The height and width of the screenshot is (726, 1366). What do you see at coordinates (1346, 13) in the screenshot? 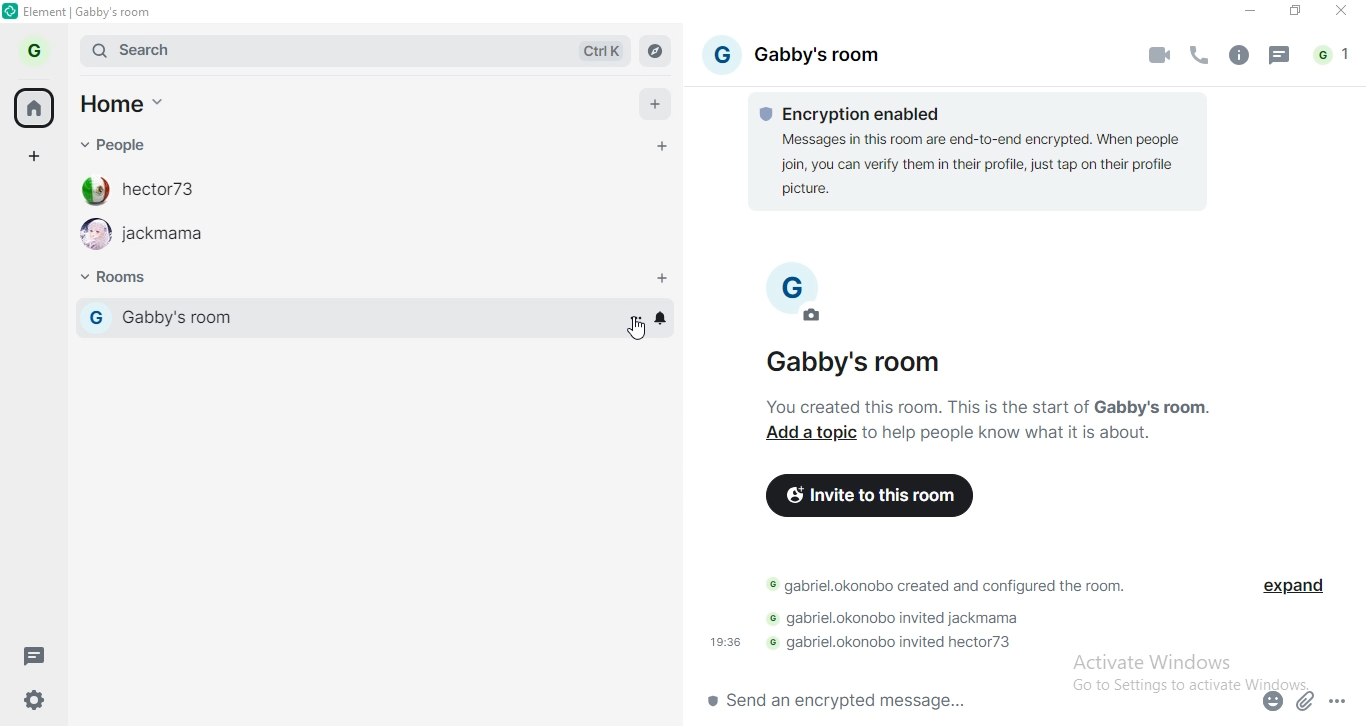
I see `close` at bounding box center [1346, 13].